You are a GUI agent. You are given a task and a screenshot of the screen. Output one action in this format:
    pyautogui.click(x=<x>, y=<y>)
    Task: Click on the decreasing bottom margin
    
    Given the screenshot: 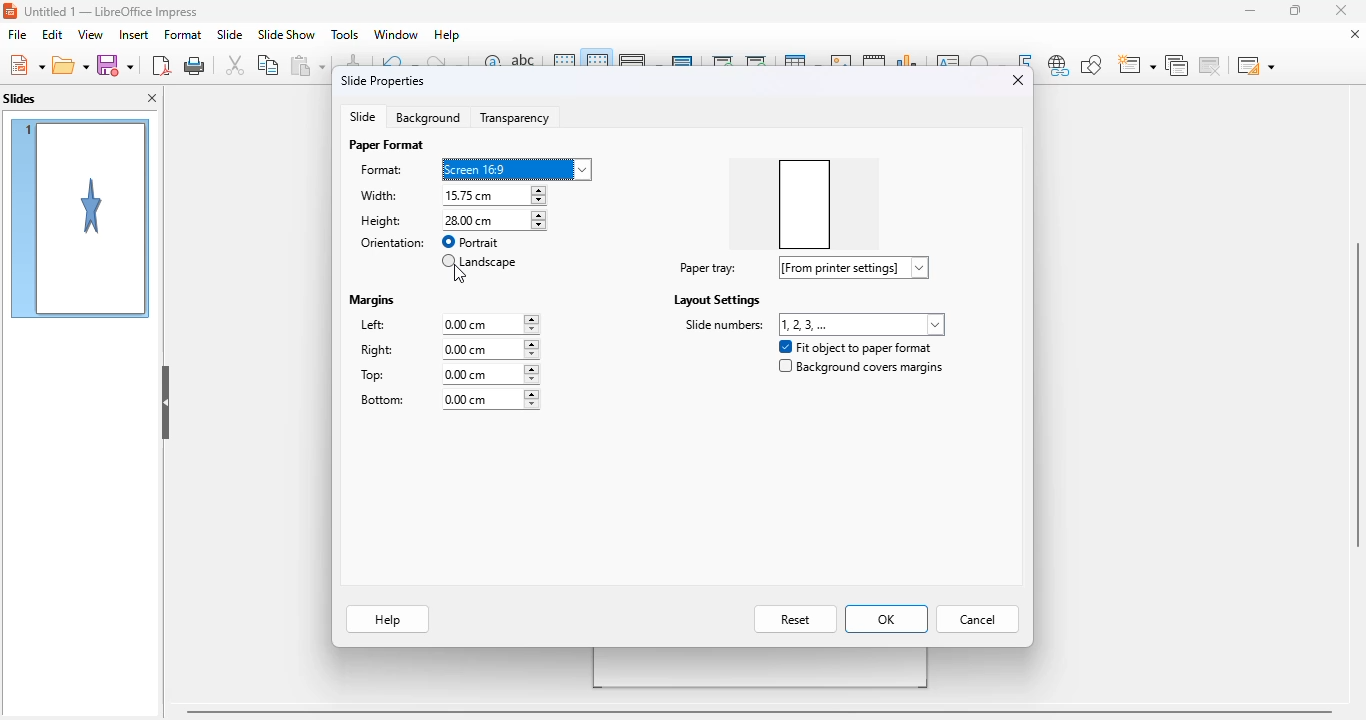 What is the action you would take?
    pyautogui.click(x=529, y=405)
    